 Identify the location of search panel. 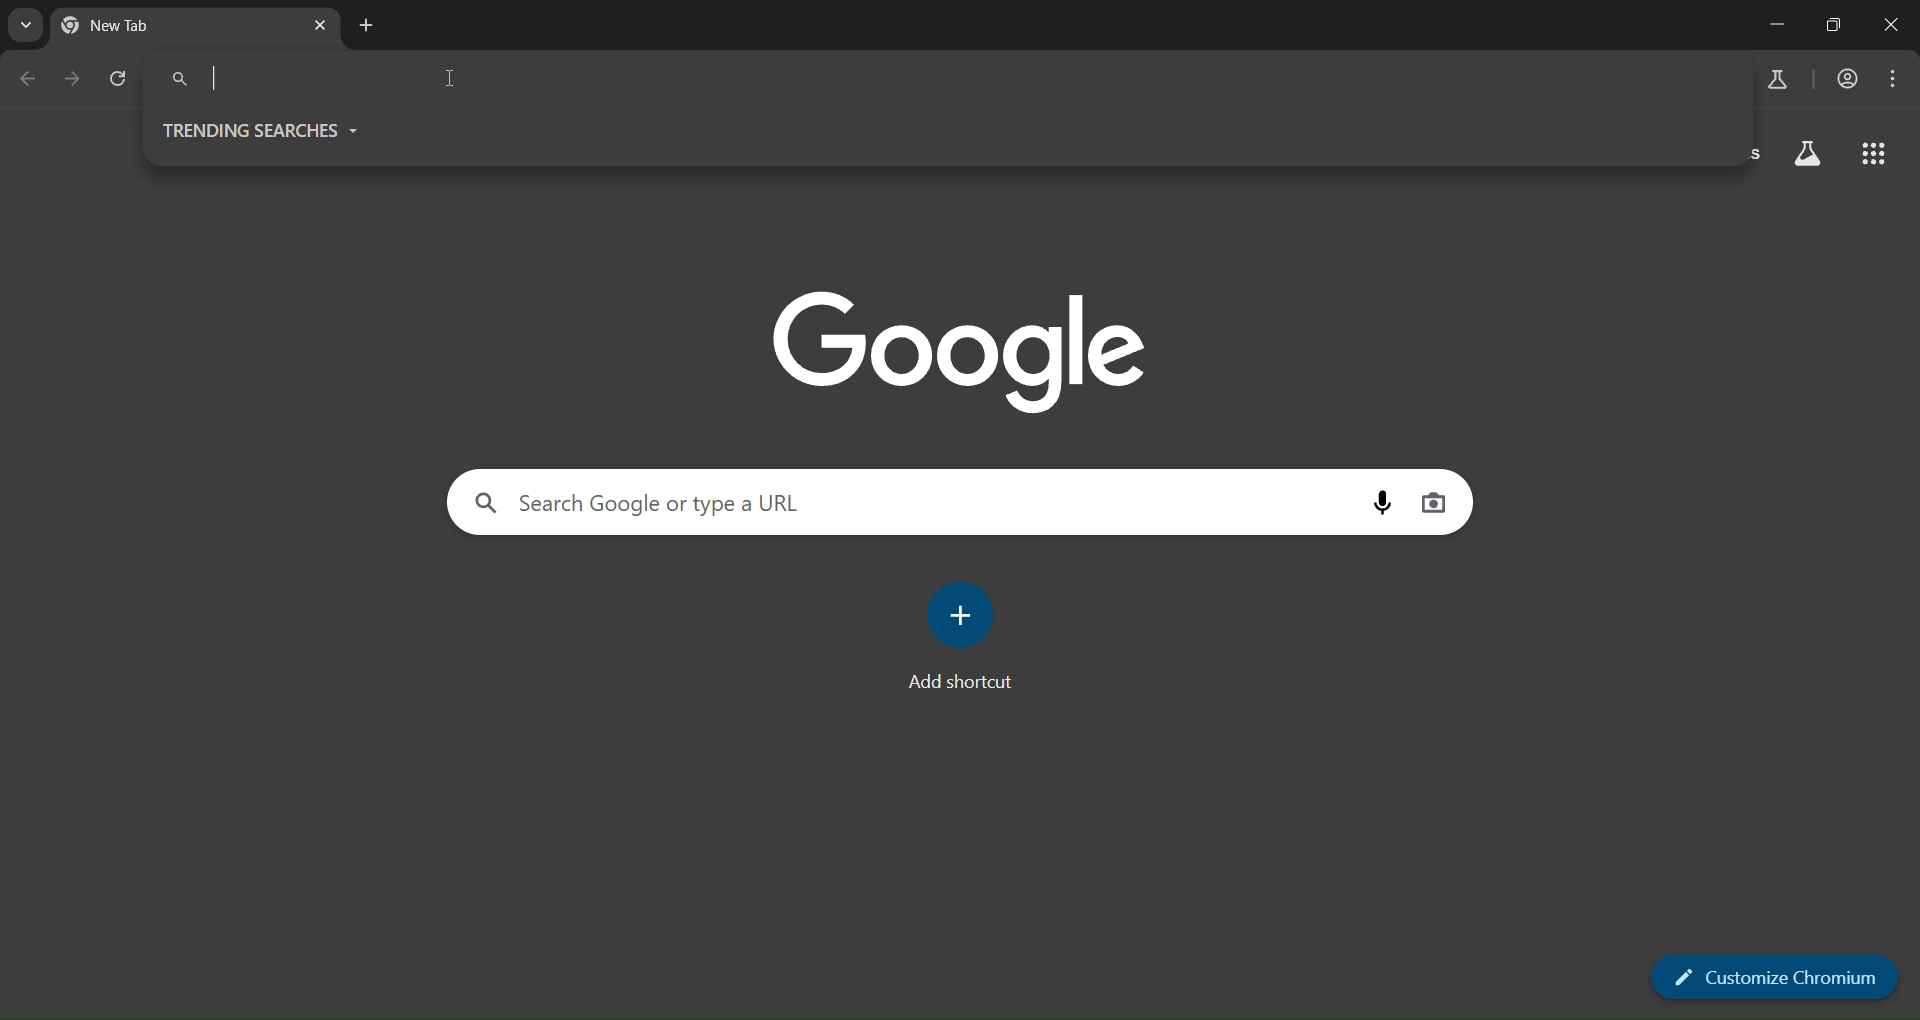
(946, 77).